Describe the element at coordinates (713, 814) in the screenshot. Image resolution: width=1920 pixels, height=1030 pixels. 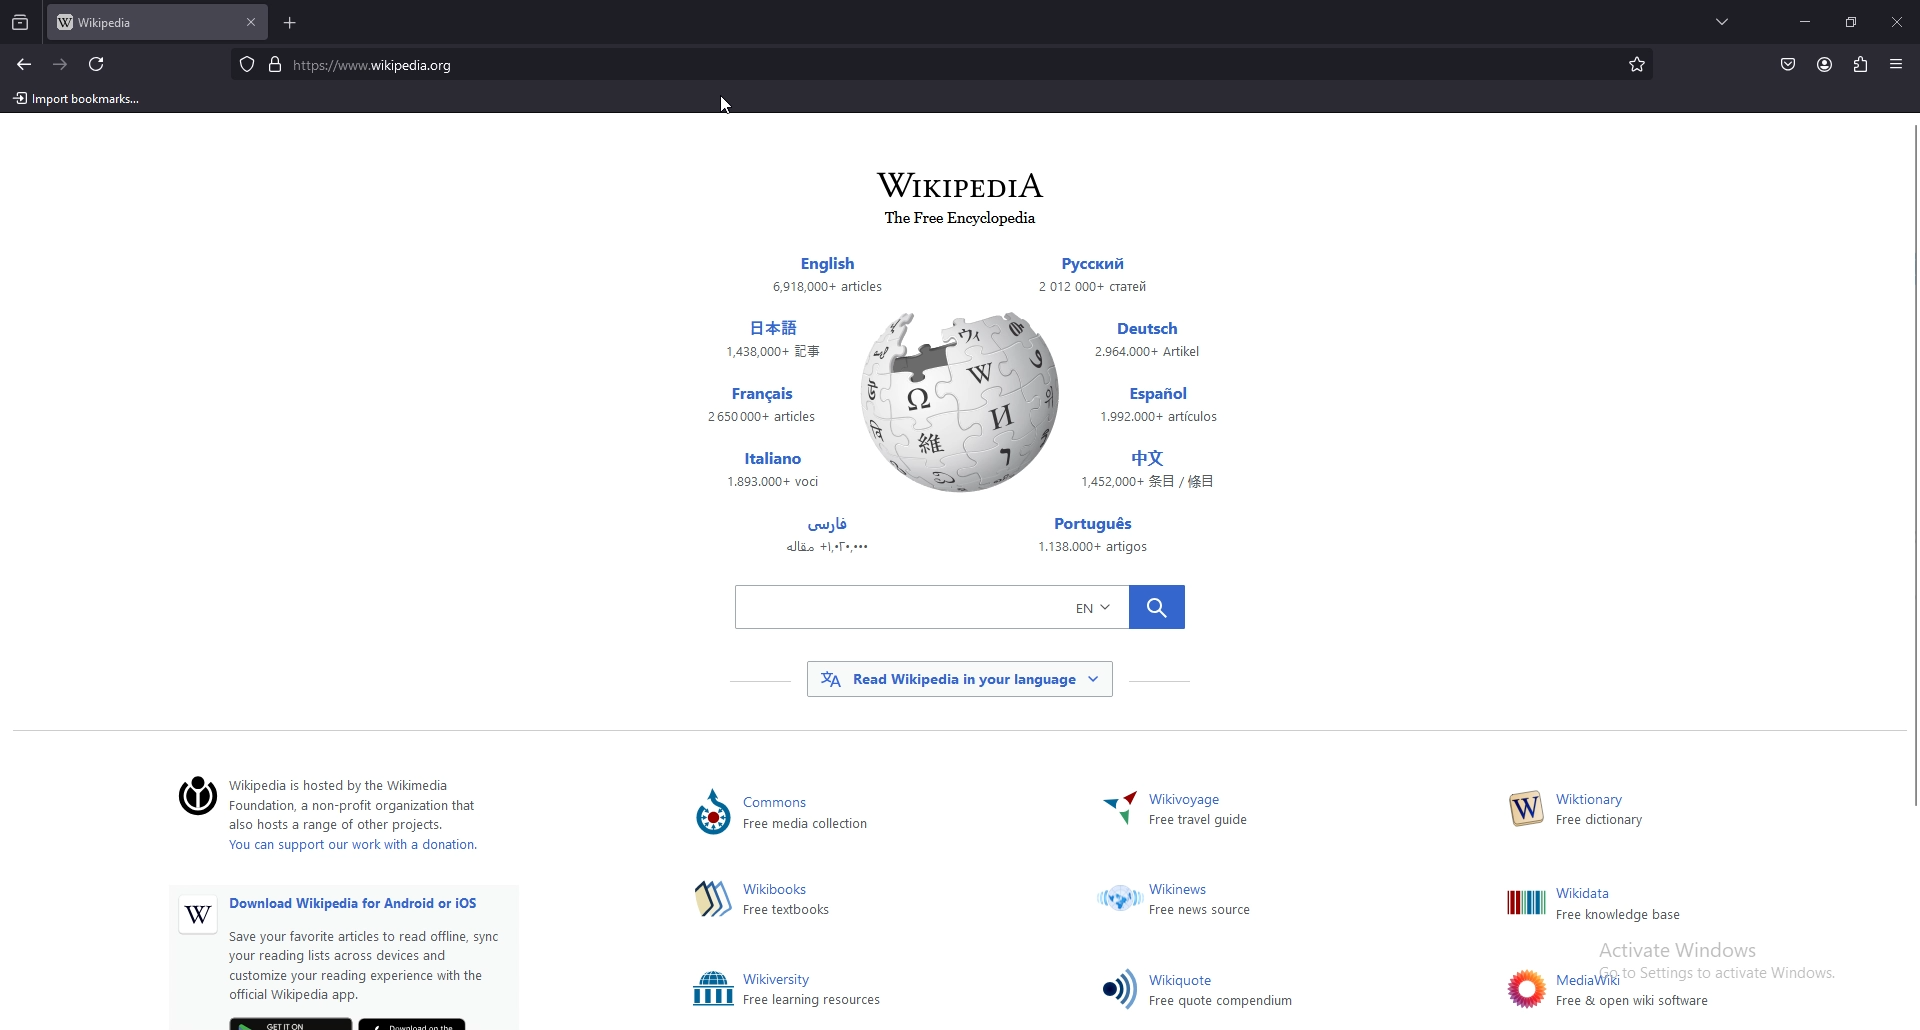
I see `` at that location.